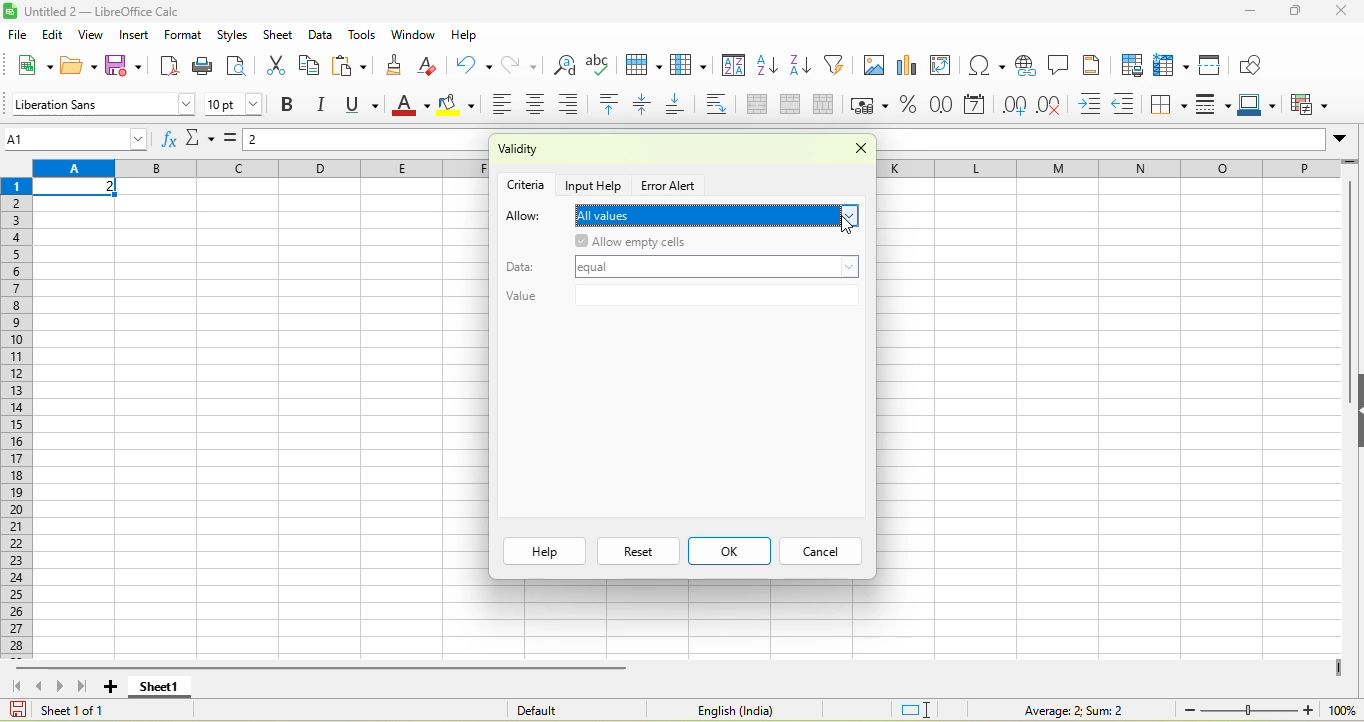 This screenshot has width=1364, height=722. Describe the element at coordinates (1249, 709) in the screenshot. I see `zoom` at that location.